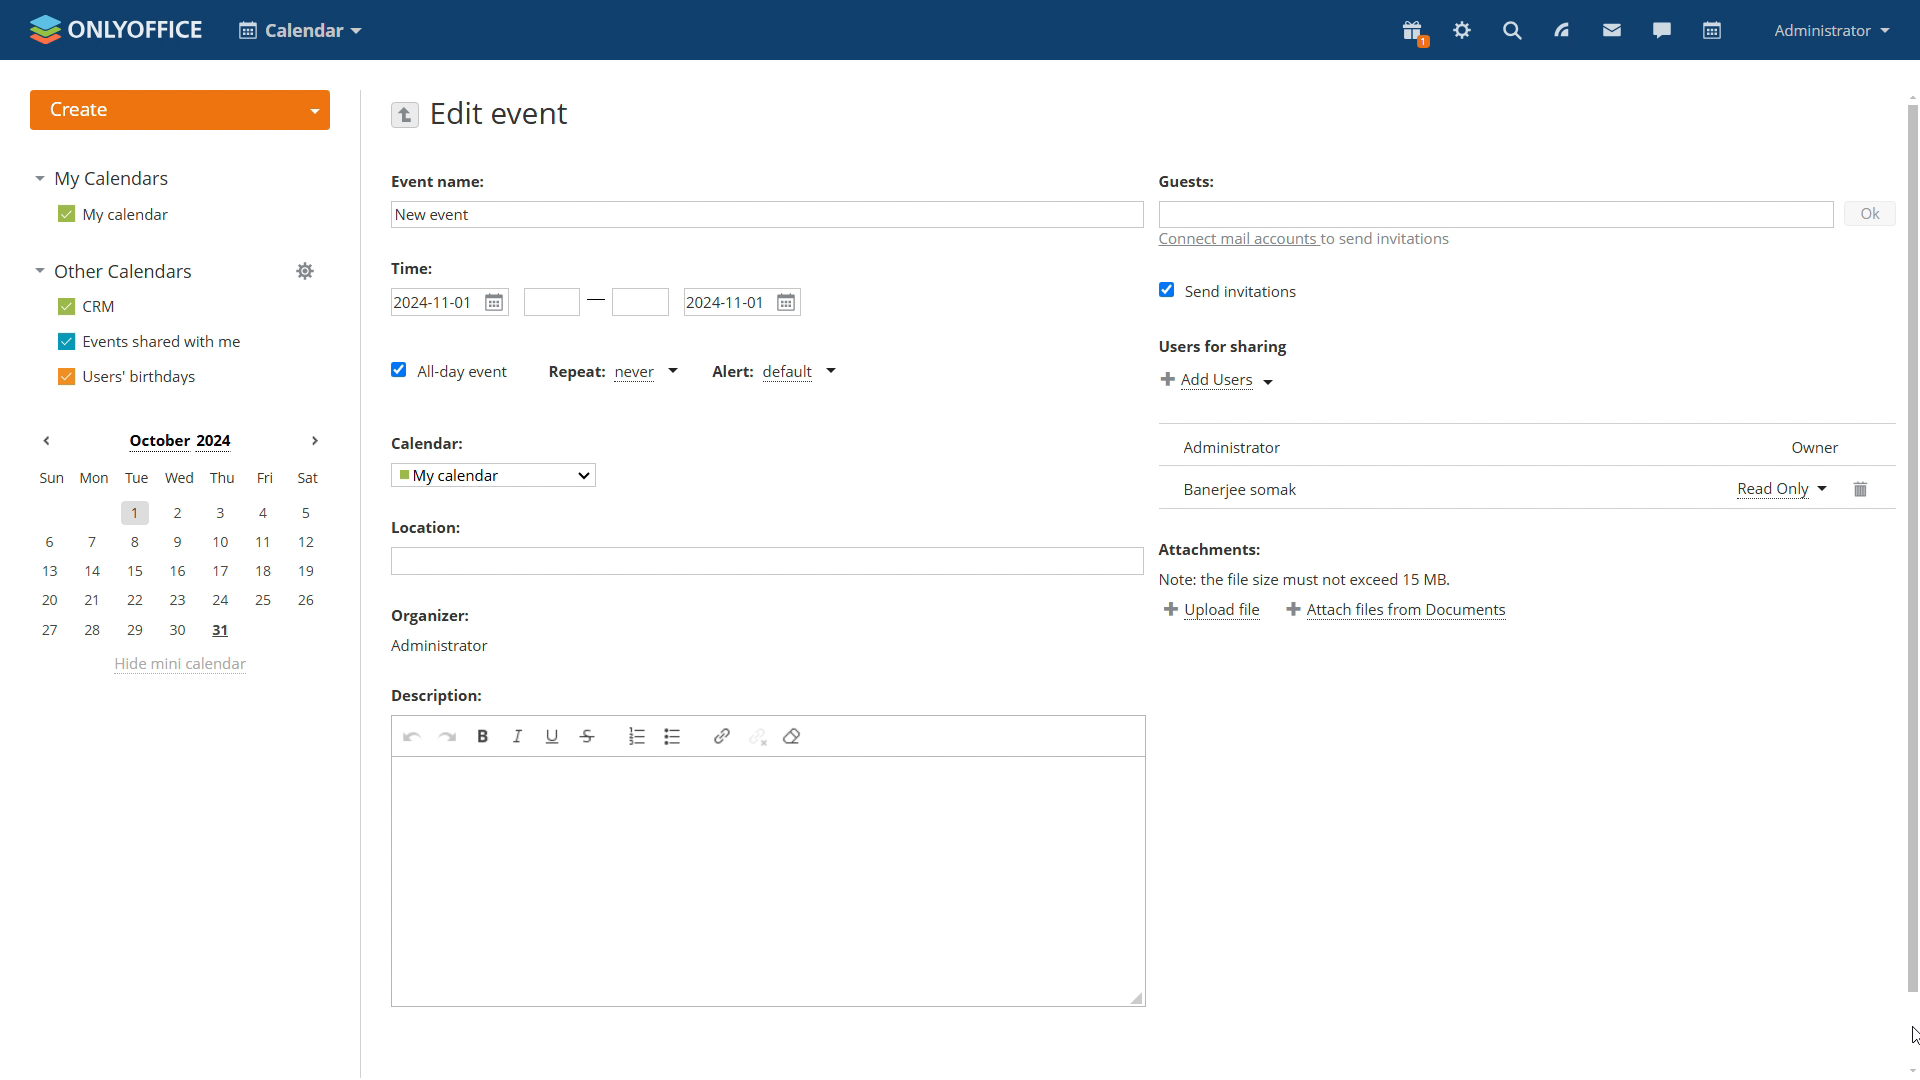 Image resolution: width=1920 pixels, height=1080 pixels. Describe the element at coordinates (493, 477) in the screenshot. I see `select calendar` at that location.